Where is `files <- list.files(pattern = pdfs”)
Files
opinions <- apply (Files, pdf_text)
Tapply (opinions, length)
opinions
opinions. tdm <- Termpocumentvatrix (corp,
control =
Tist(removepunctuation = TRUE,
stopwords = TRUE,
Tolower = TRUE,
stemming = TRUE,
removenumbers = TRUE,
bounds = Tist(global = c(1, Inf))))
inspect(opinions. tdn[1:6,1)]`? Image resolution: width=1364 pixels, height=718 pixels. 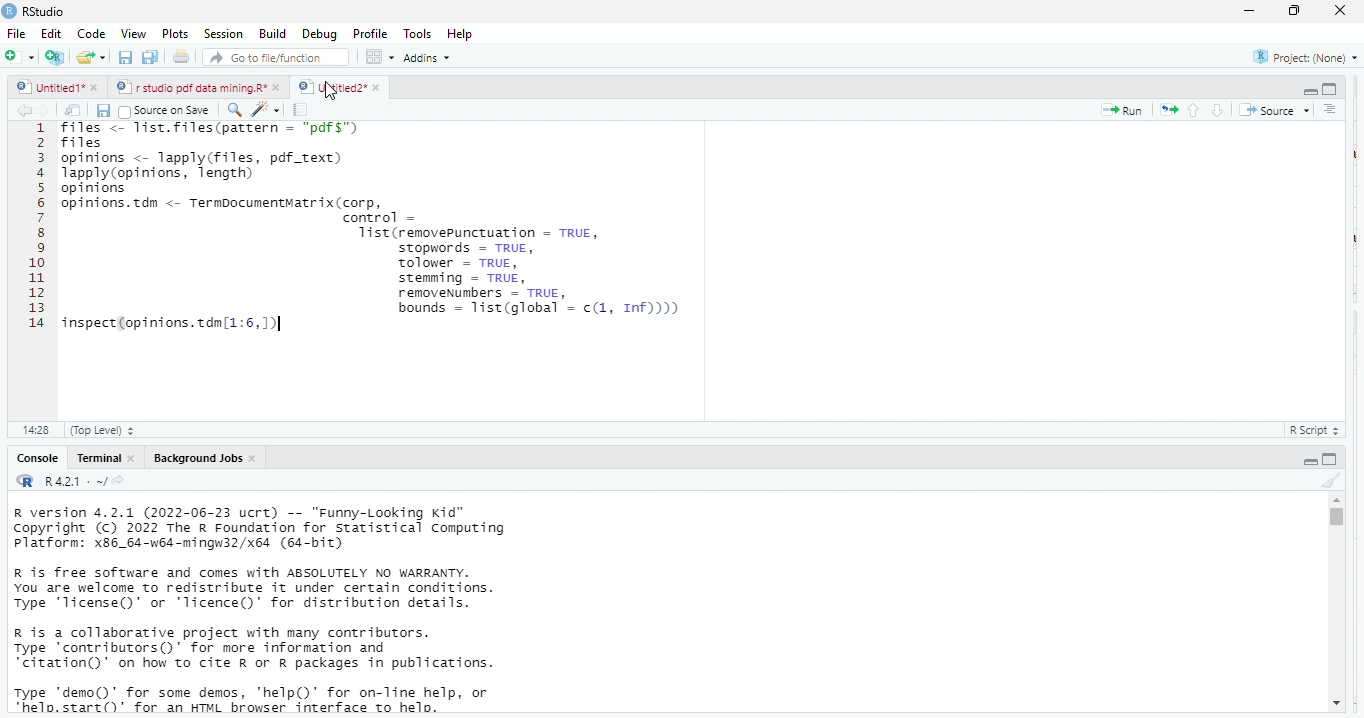
files <- list.files(pattern = pdfs”)
Files
opinions <- apply (Files, pdf_text)
Tapply (opinions, length)
opinions
opinions. tdm <- Termpocumentvatrix (corp,
control =
Tist(removepunctuation = TRUE,
stopwords = TRUE,
Tolower = TRUE,
stemming = TRUE,
removenumbers = TRUE,
bounds = Tist(global = c(1, Inf))))
inspect(opinions. tdn[1:6,1)] is located at coordinates (422, 251).